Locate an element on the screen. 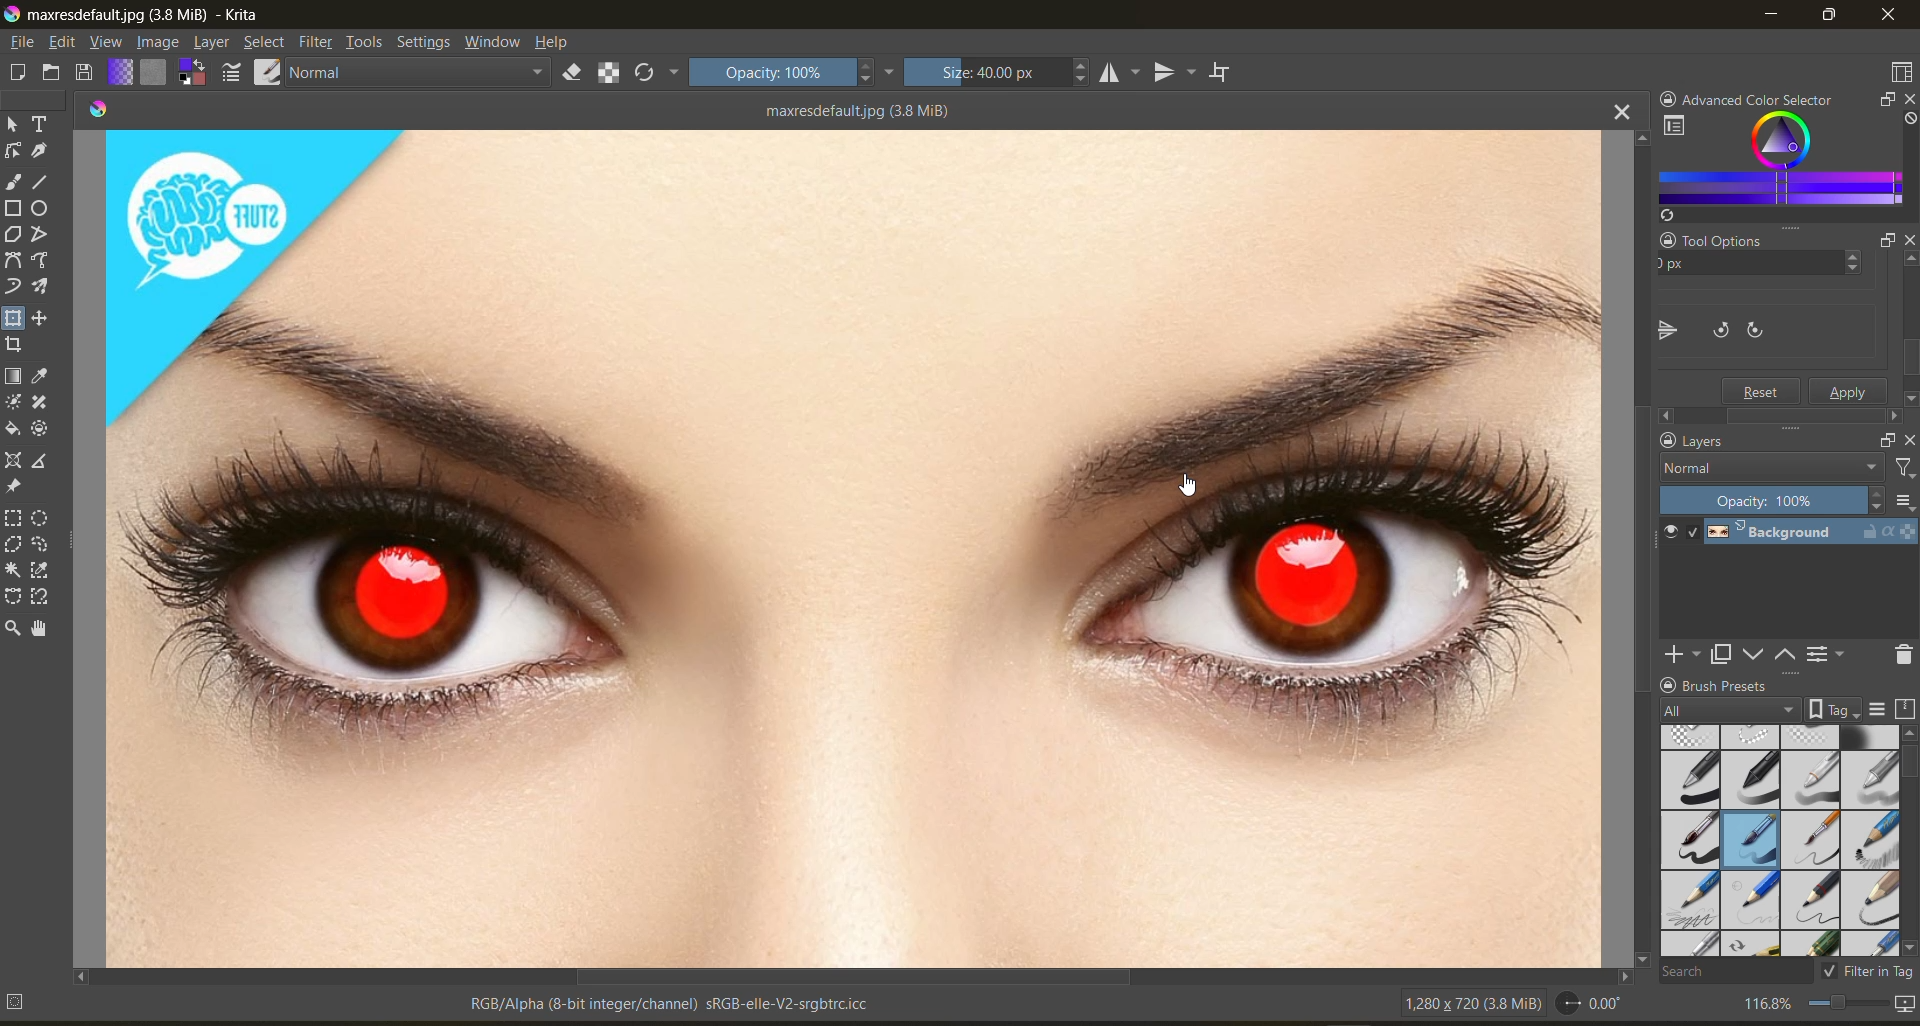 The height and width of the screenshot is (1026, 1920). layer is located at coordinates (214, 43).